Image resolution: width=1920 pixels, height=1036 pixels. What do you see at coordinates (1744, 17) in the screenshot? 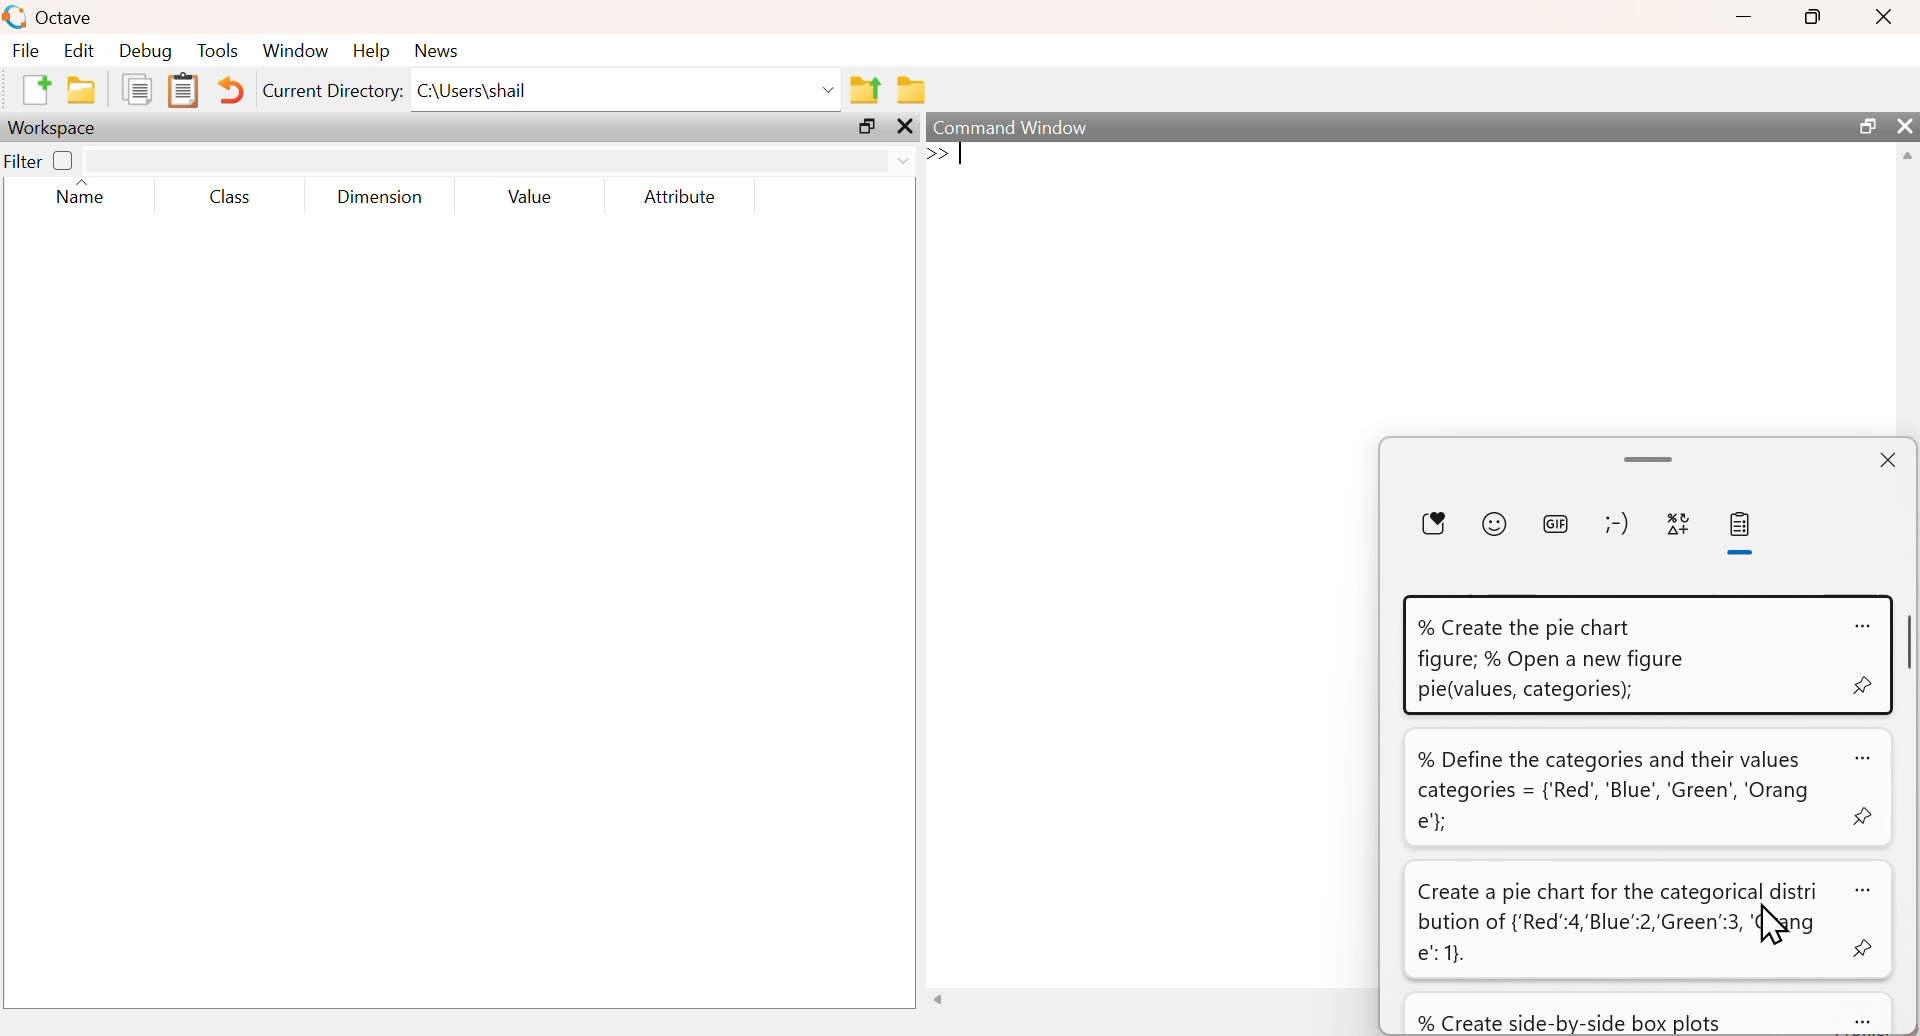
I see `minimize` at bounding box center [1744, 17].